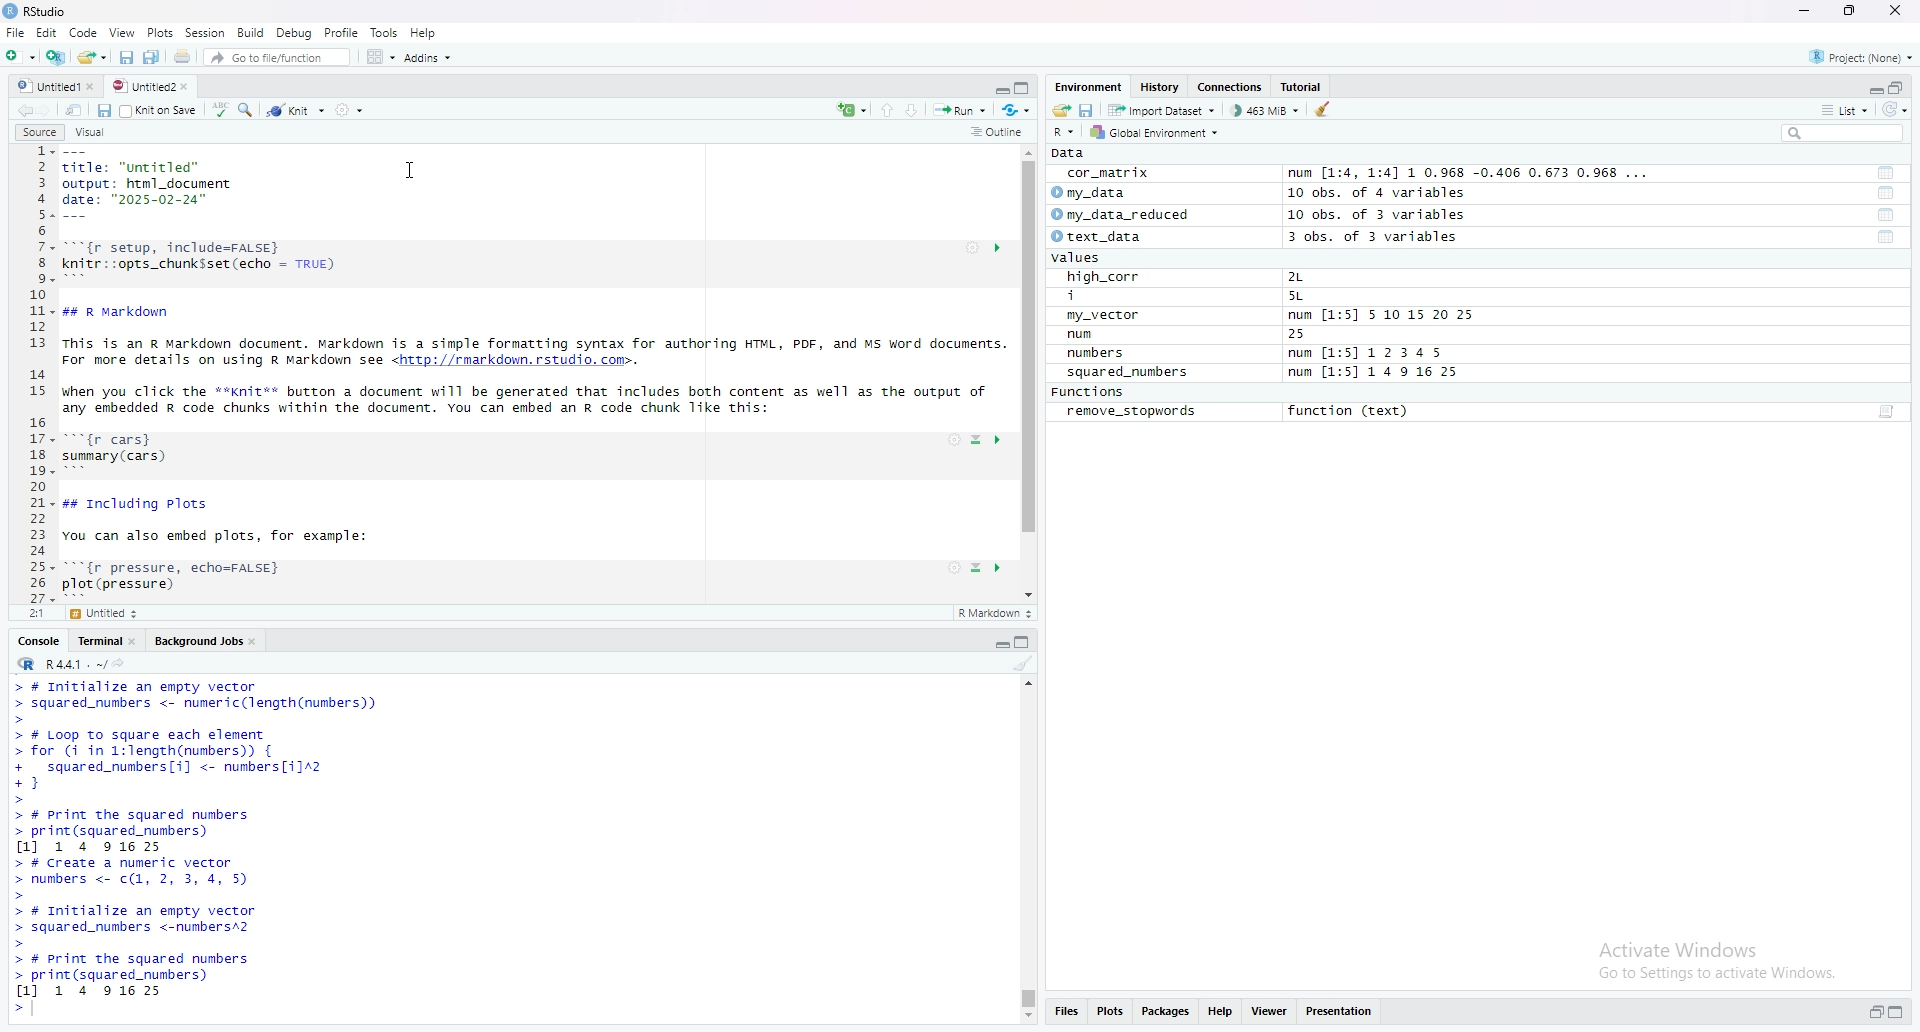 This screenshot has height=1032, width=1920. What do you see at coordinates (1901, 109) in the screenshot?
I see `Refresh the list of object in the environment` at bounding box center [1901, 109].